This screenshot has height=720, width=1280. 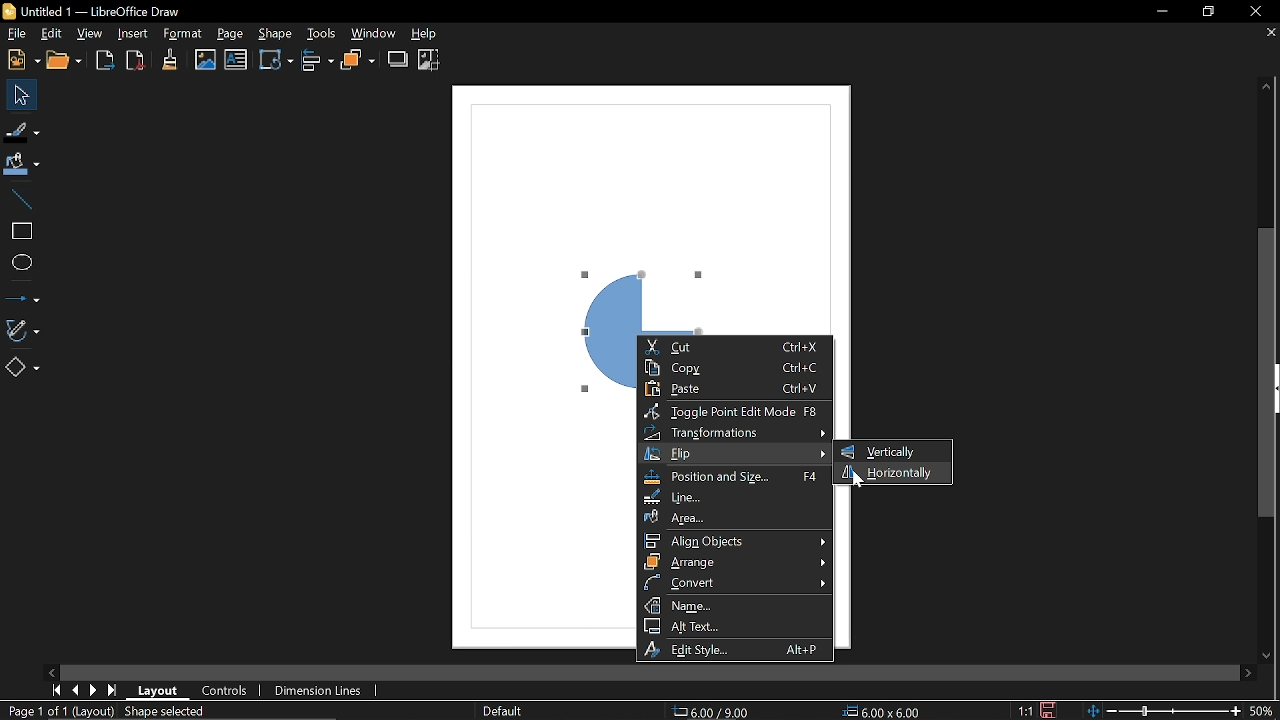 What do you see at coordinates (227, 690) in the screenshot?
I see `Controls` at bounding box center [227, 690].